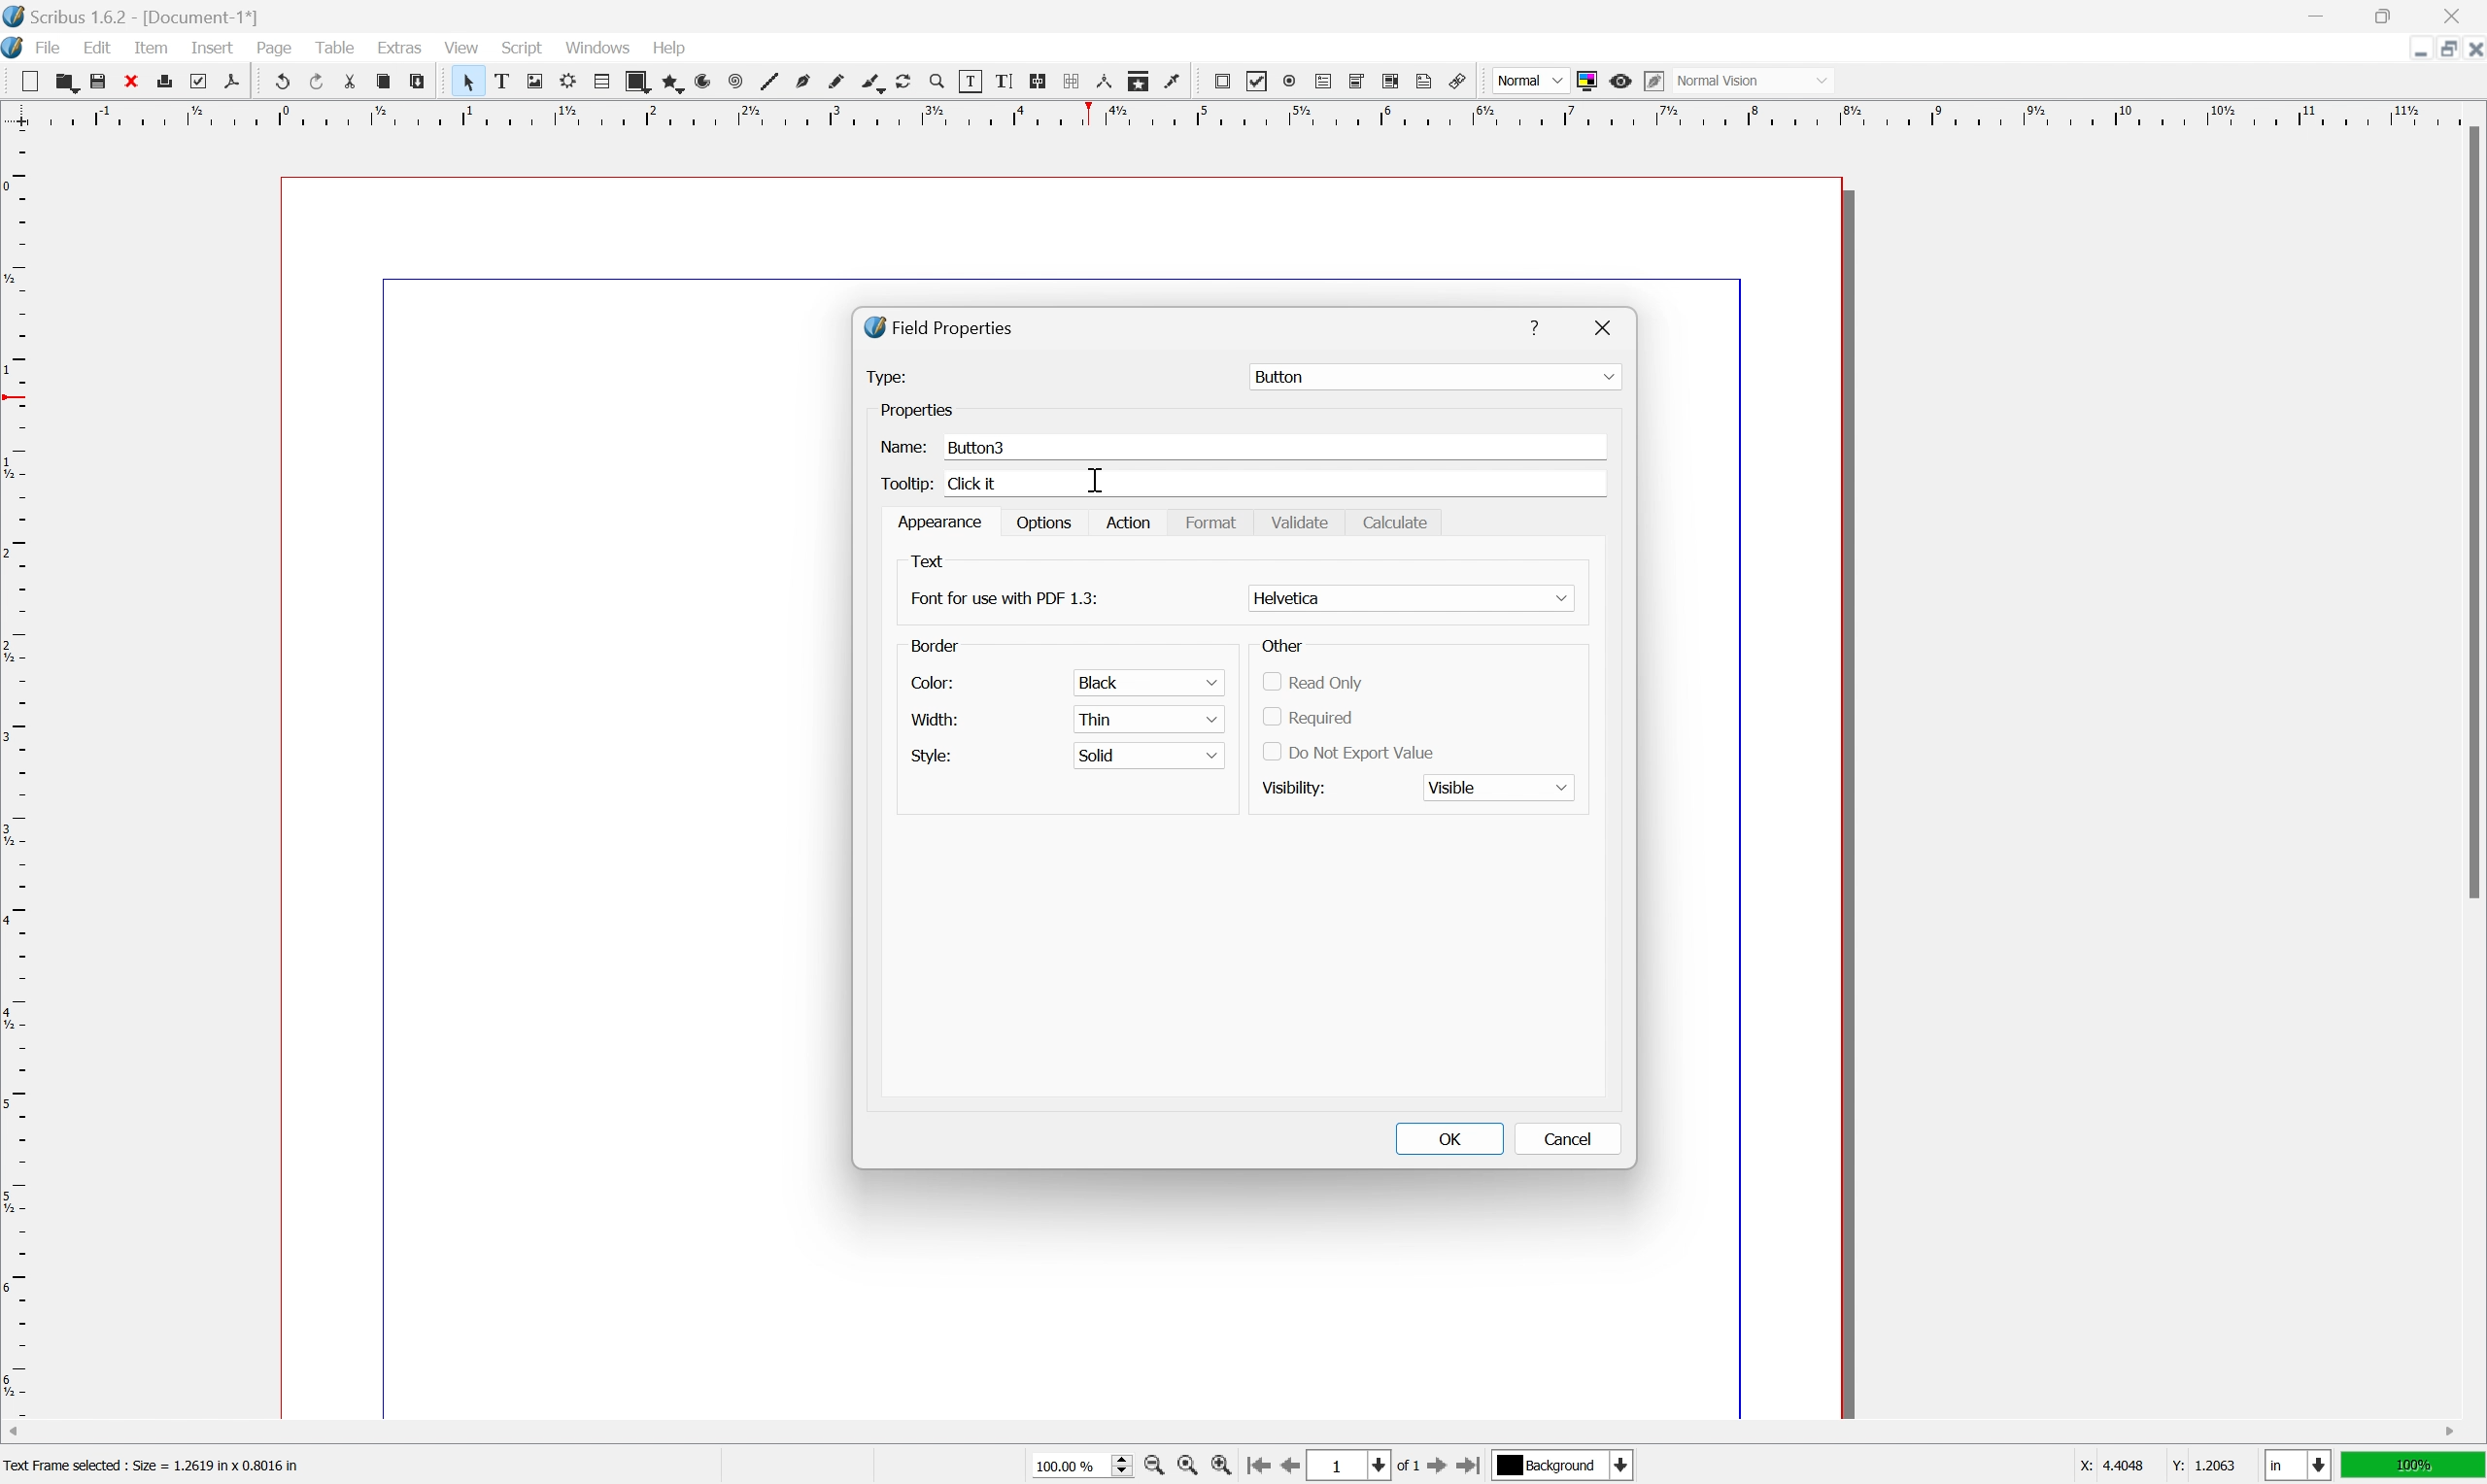  I want to click on go to first page, so click(1258, 1466).